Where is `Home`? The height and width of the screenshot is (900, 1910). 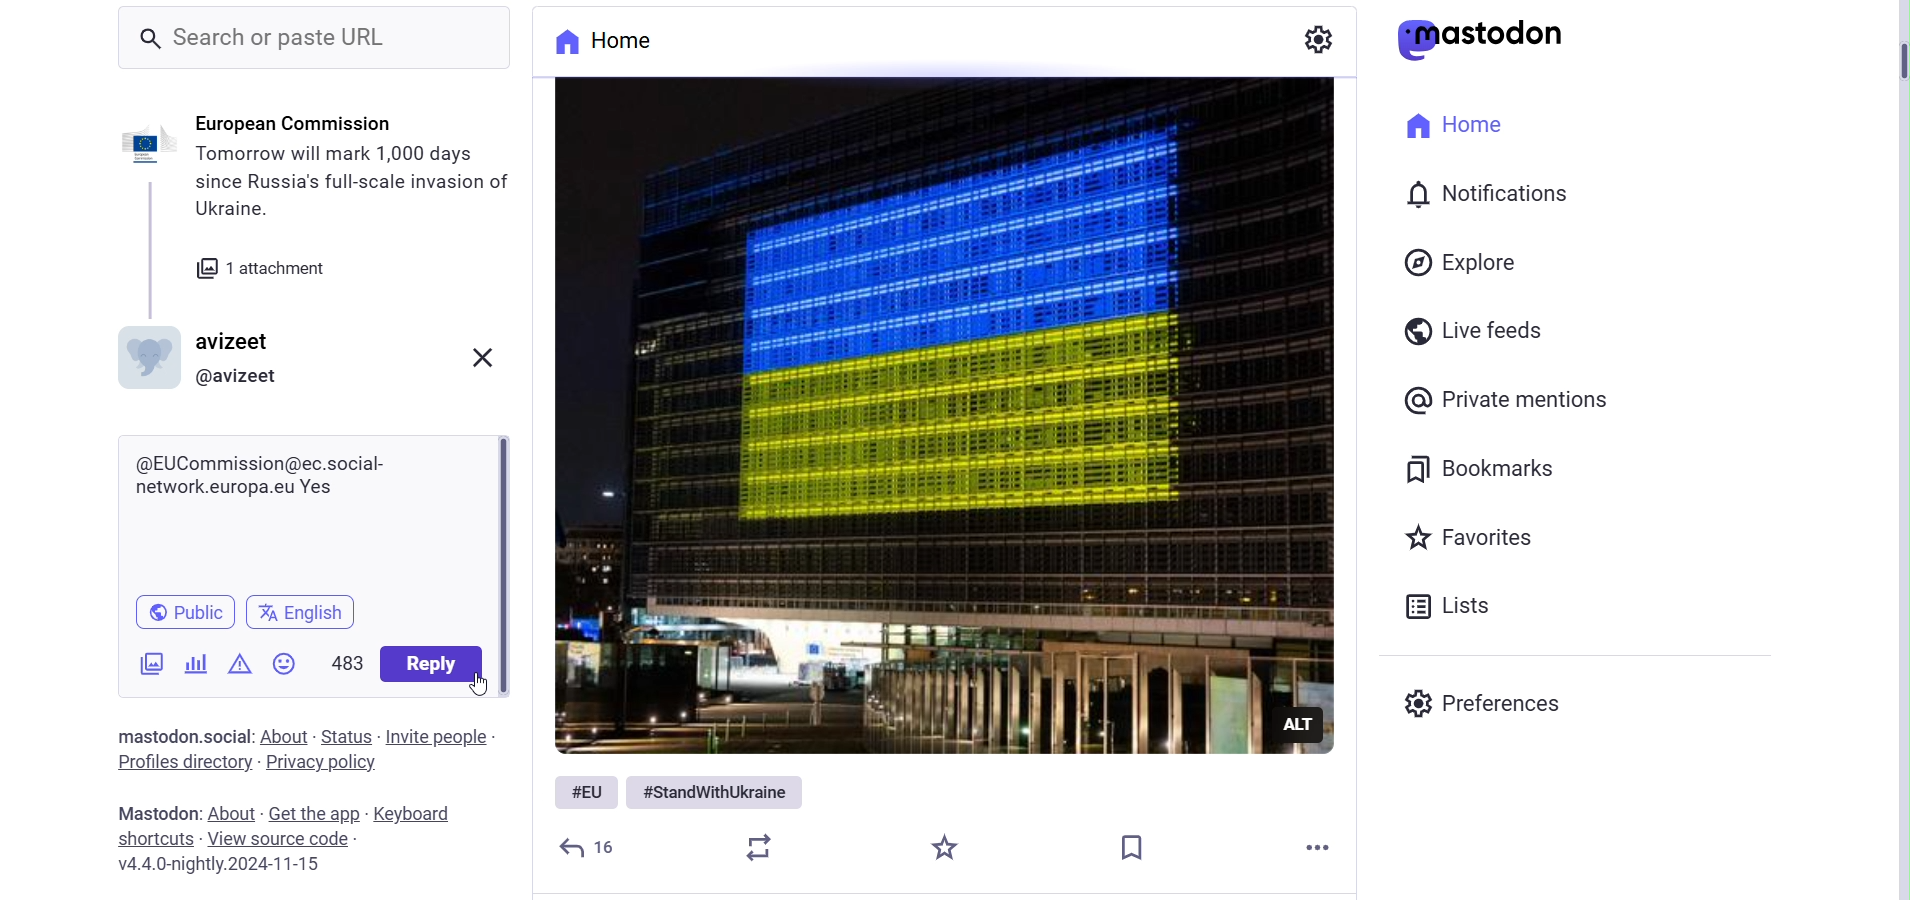
Home is located at coordinates (1461, 127).